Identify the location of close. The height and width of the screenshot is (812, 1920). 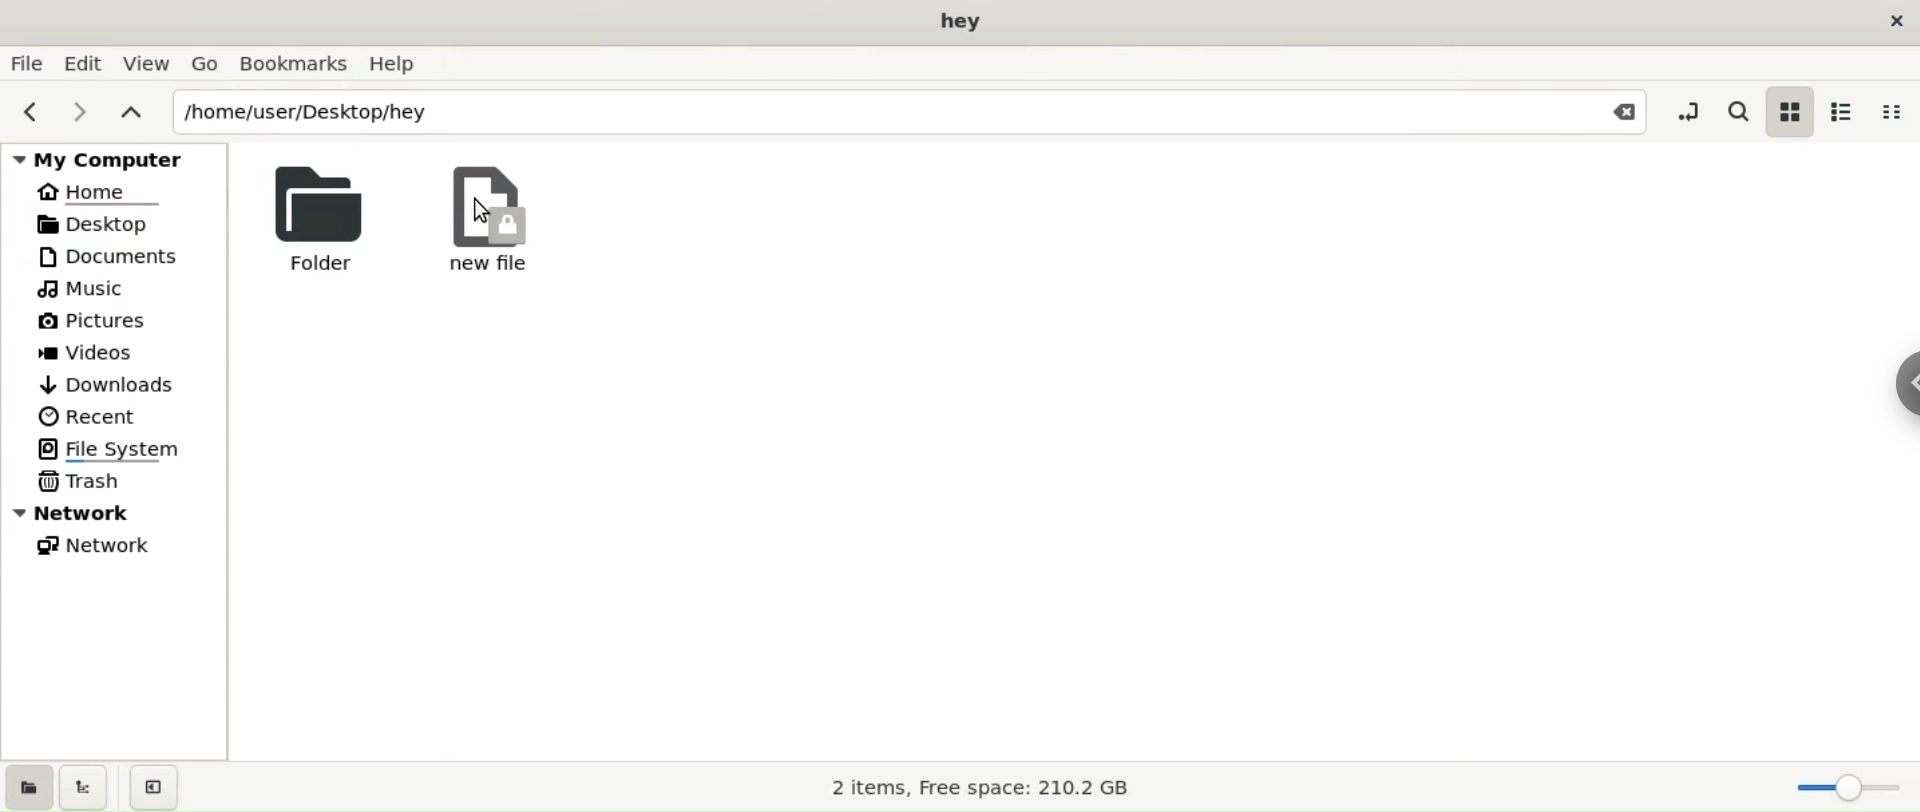
(1898, 27).